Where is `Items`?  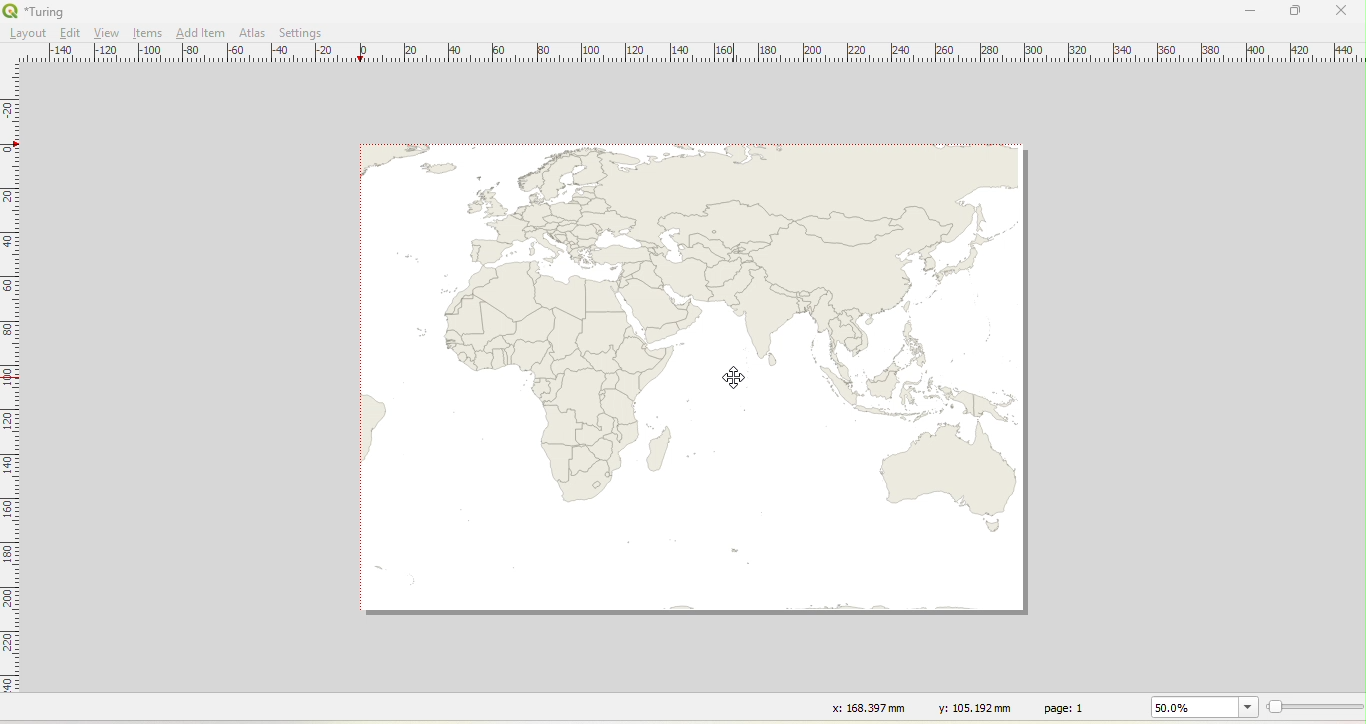
Items is located at coordinates (149, 34).